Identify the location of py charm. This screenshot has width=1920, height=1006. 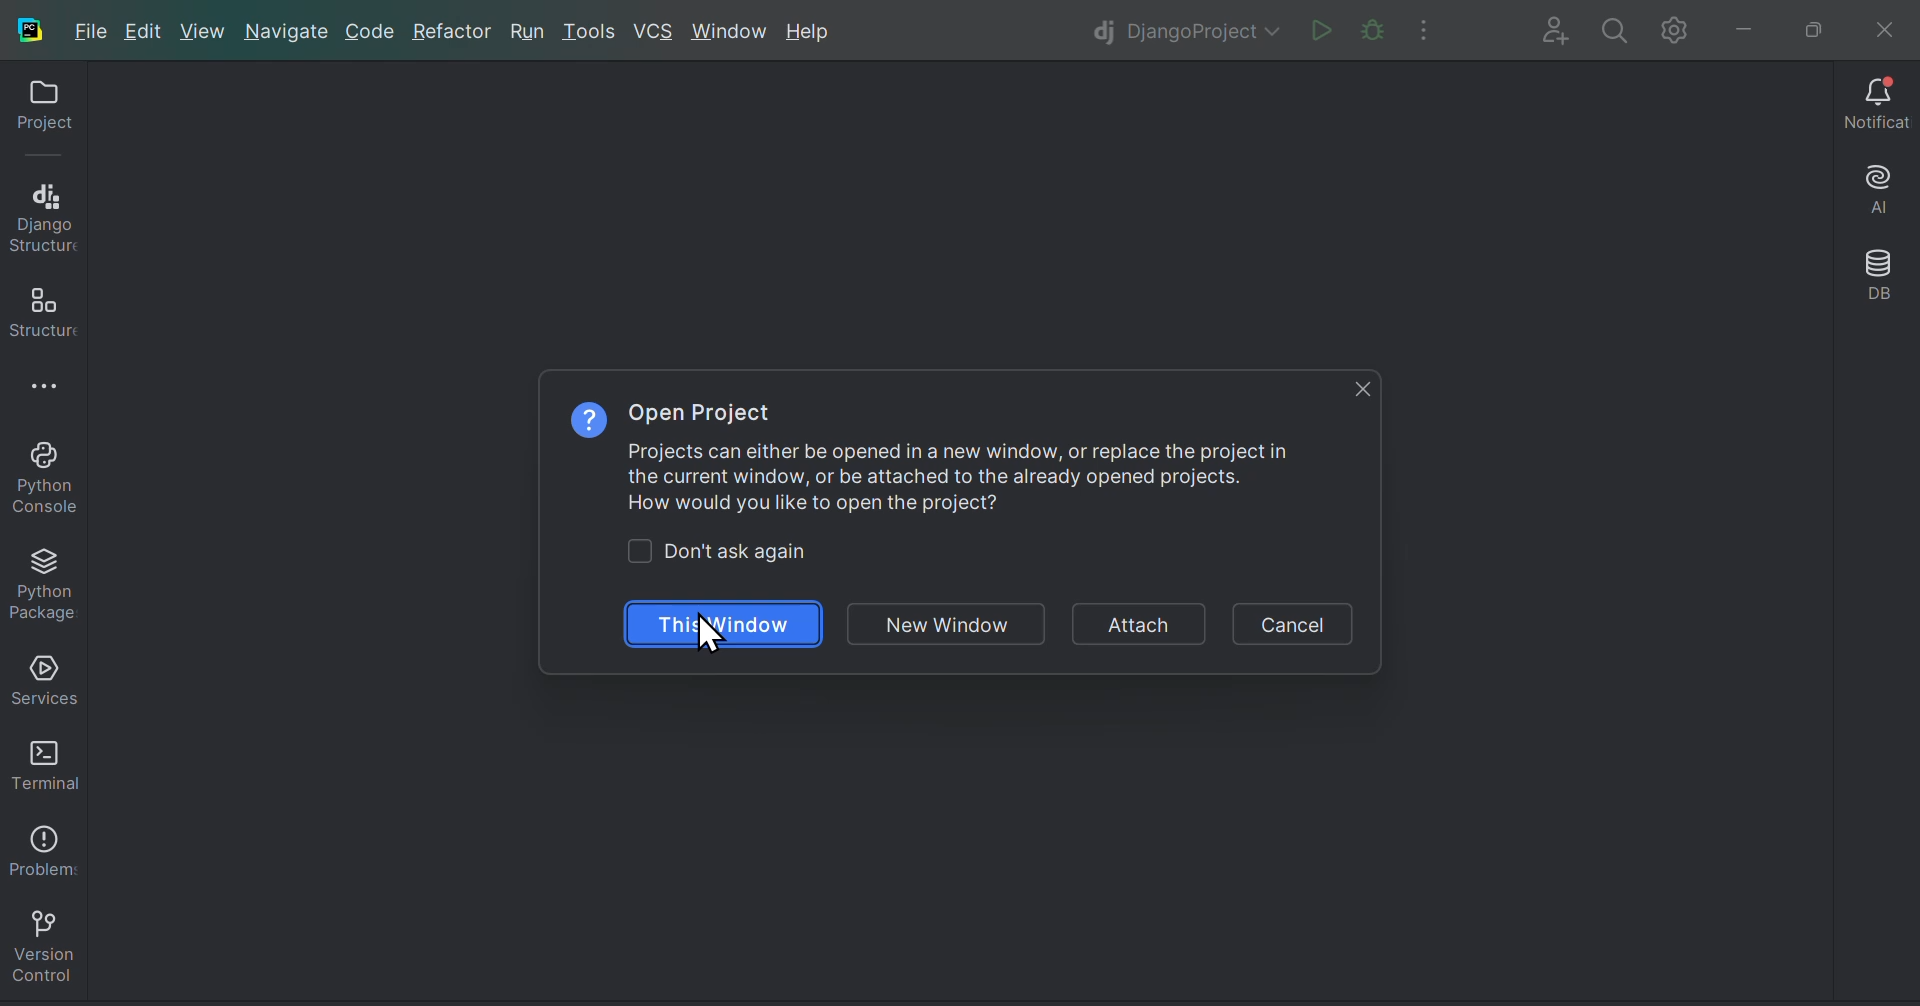
(32, 27).